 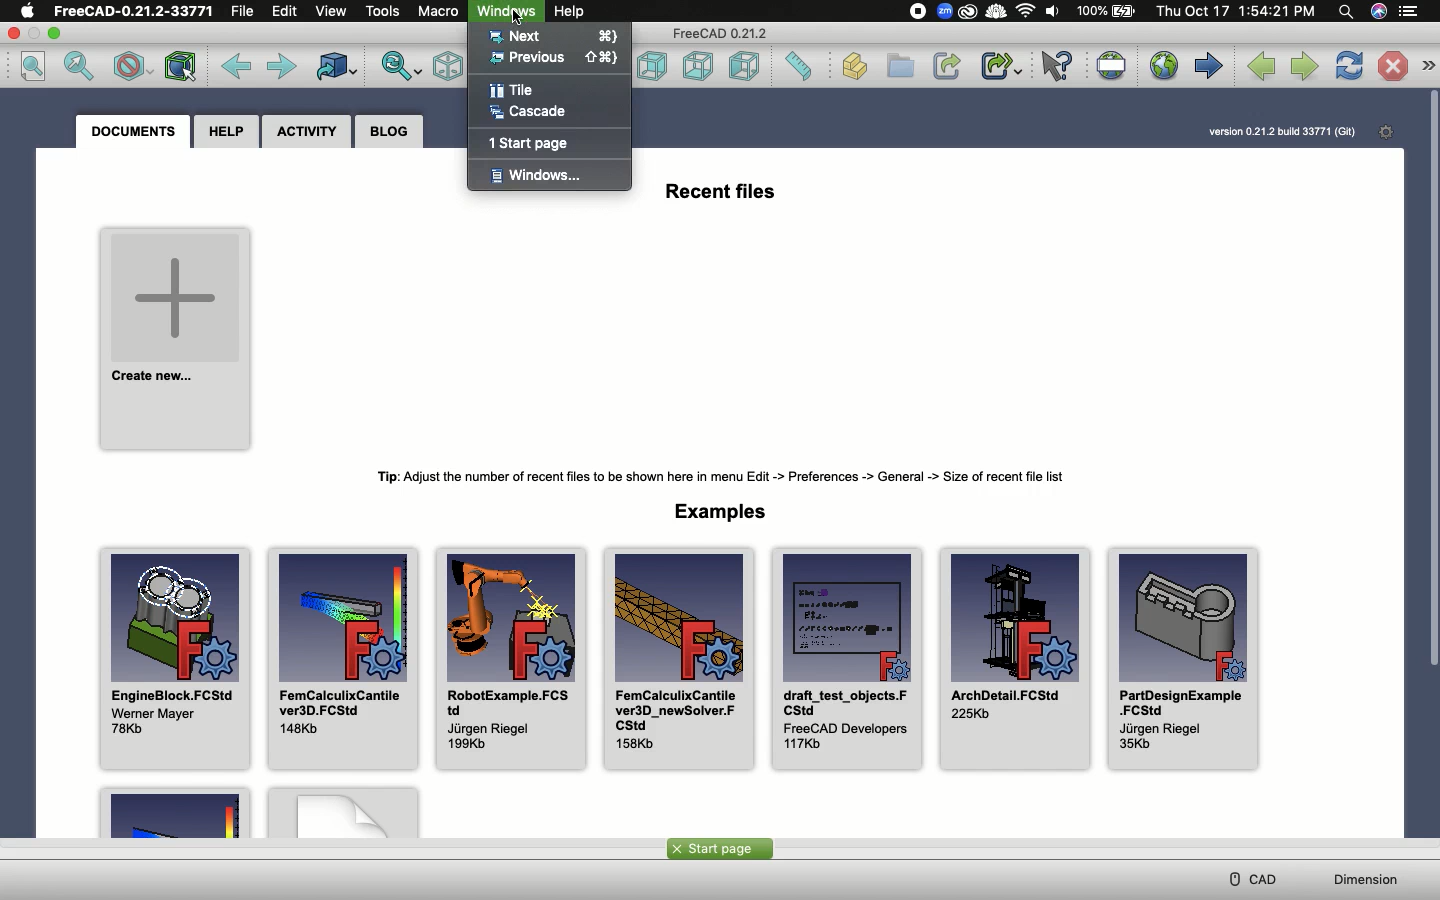 What do you see at coordinates (132, 66) in the screenshot?
I see `Draw style` at bounding box center [132, 66].